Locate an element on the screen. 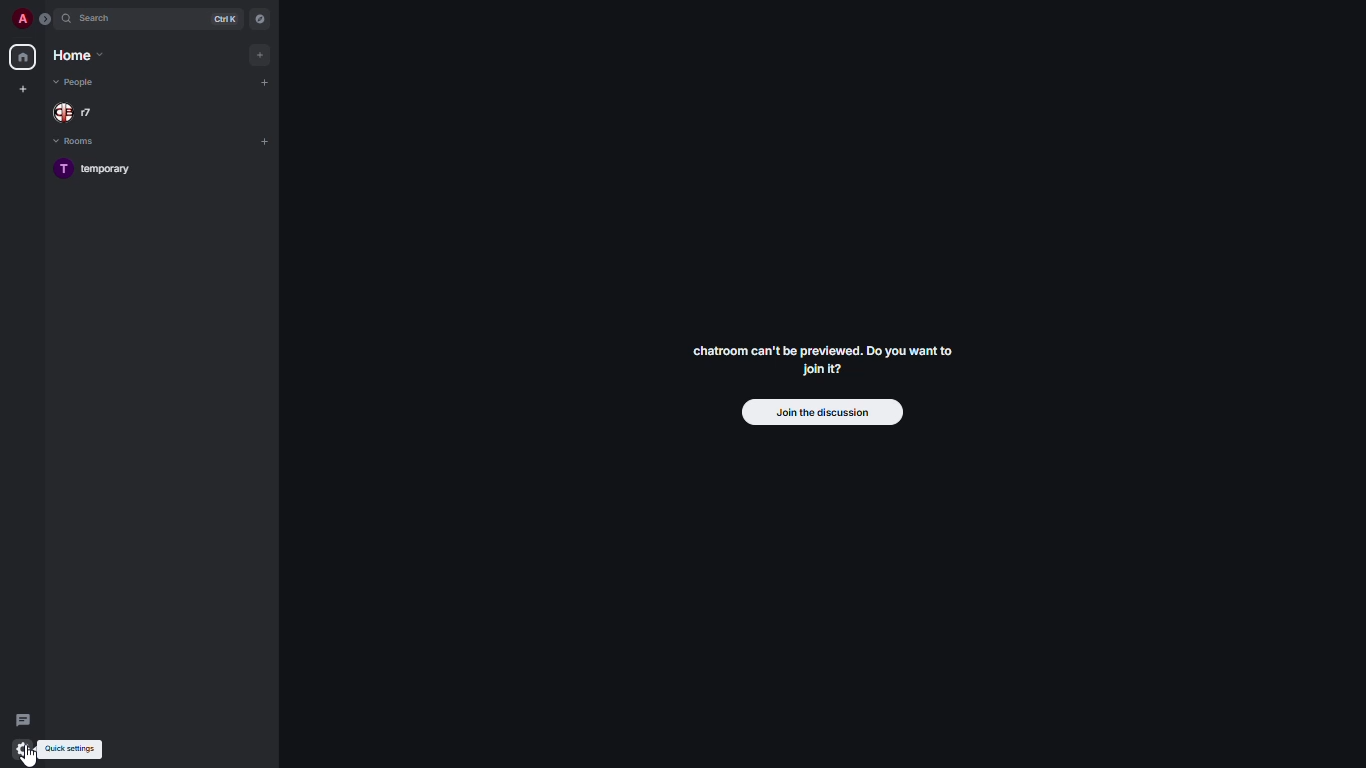 This screenshot has height=768, width=1366. profile is located at coordinates (19, 19).